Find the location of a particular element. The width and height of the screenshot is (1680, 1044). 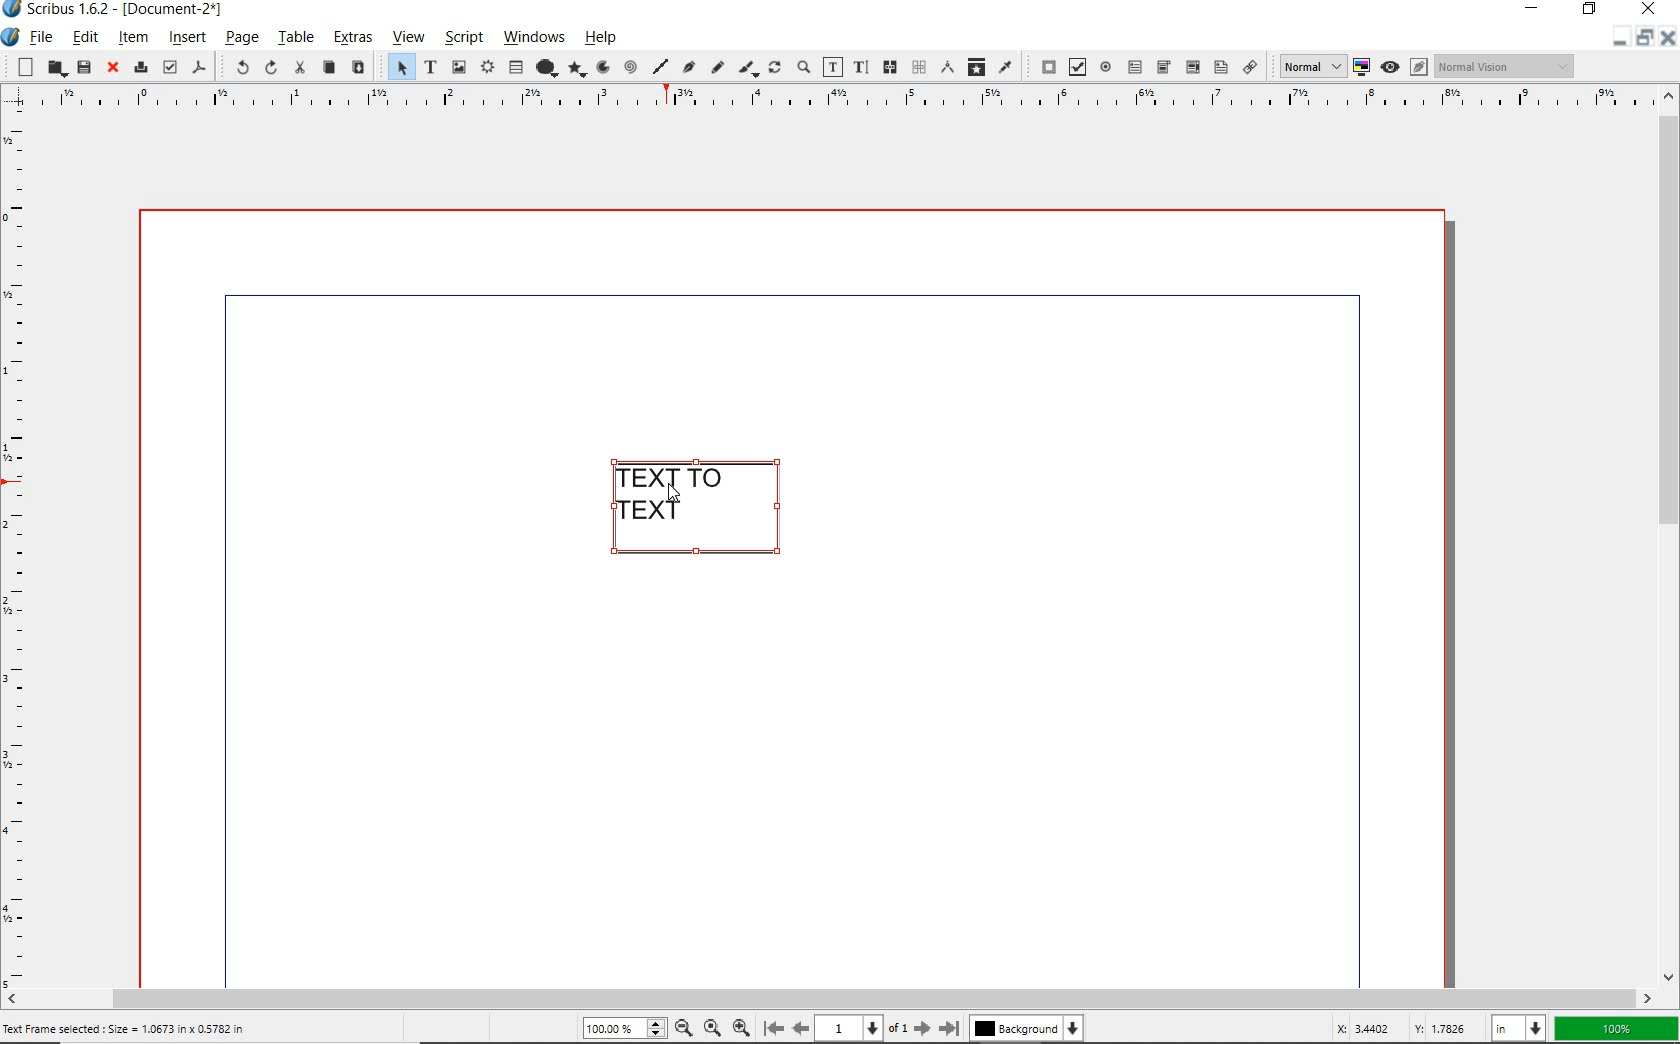

edit is located at coordinates (86, 37).